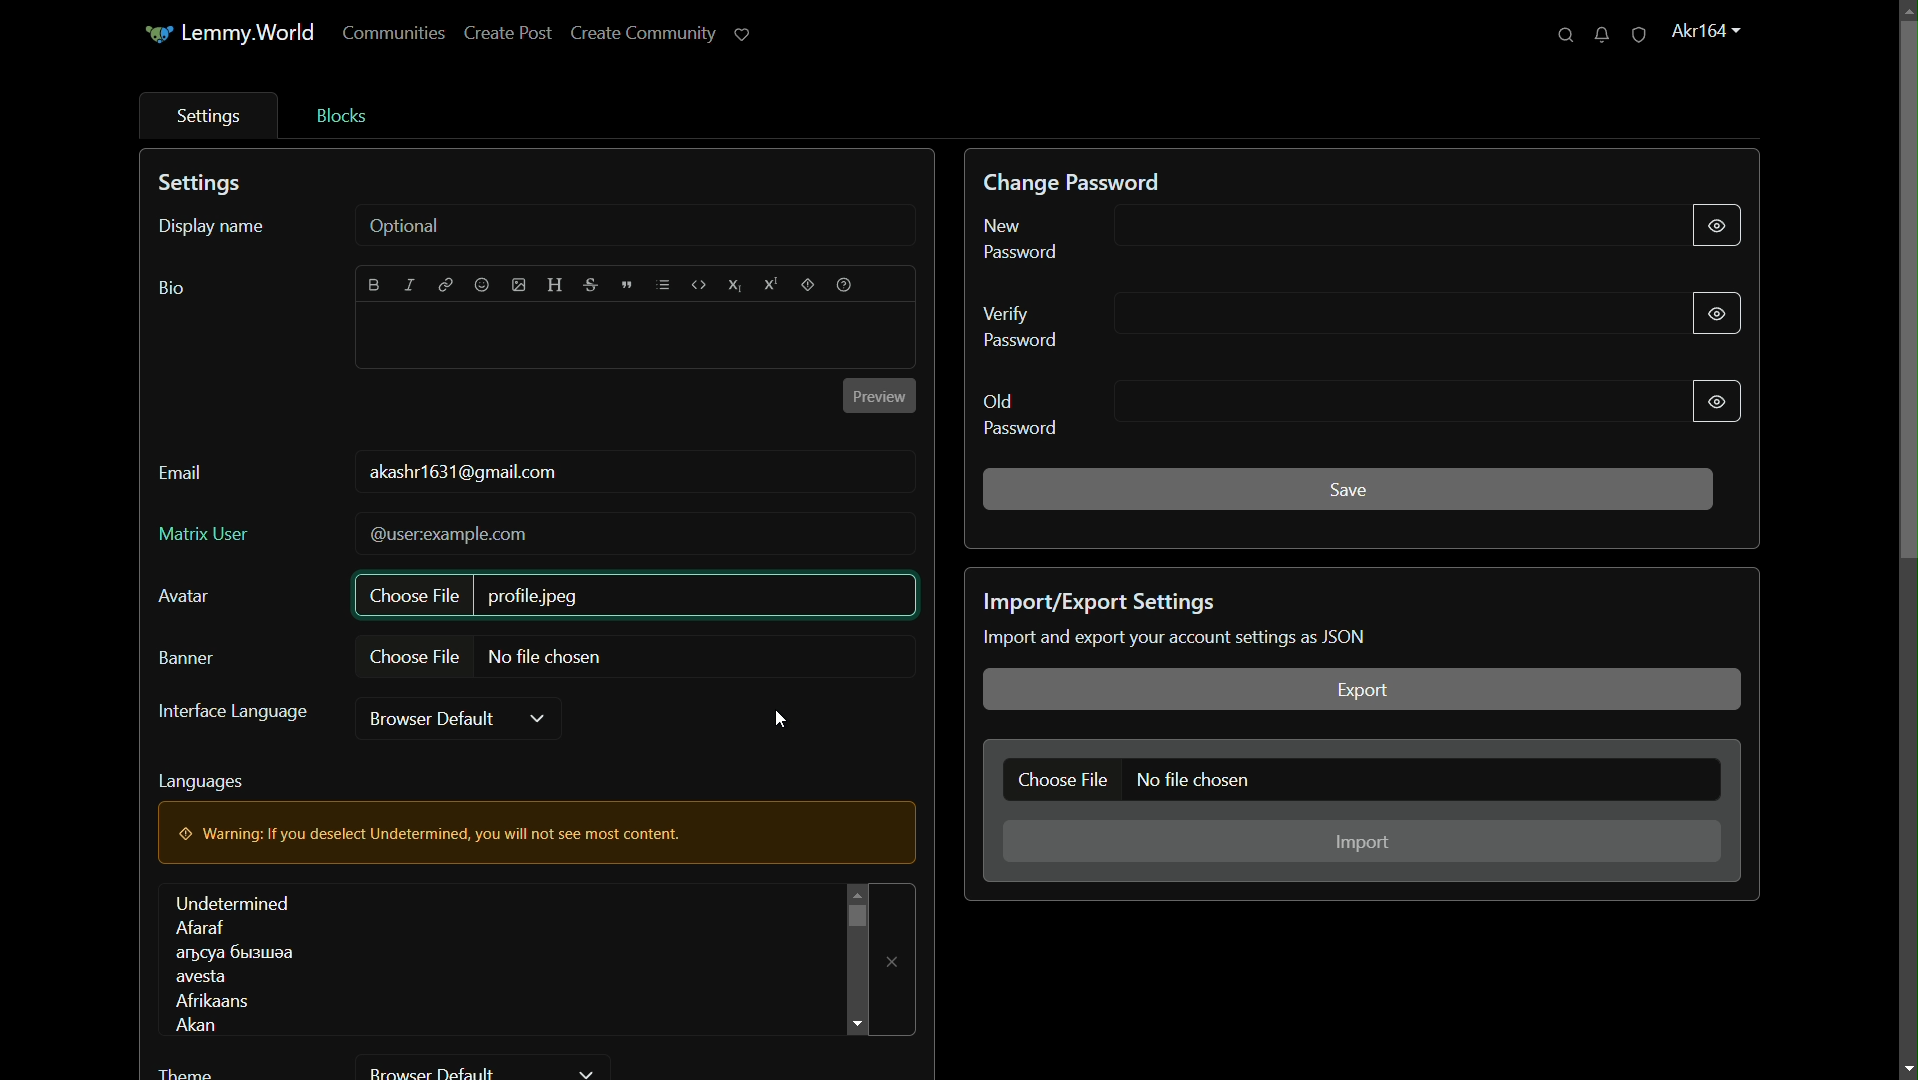 The height and width of the screenshot is (1080, 1918). Describe the element at coordinates (412, 284) in the screenshot. I see `italic` at that location.